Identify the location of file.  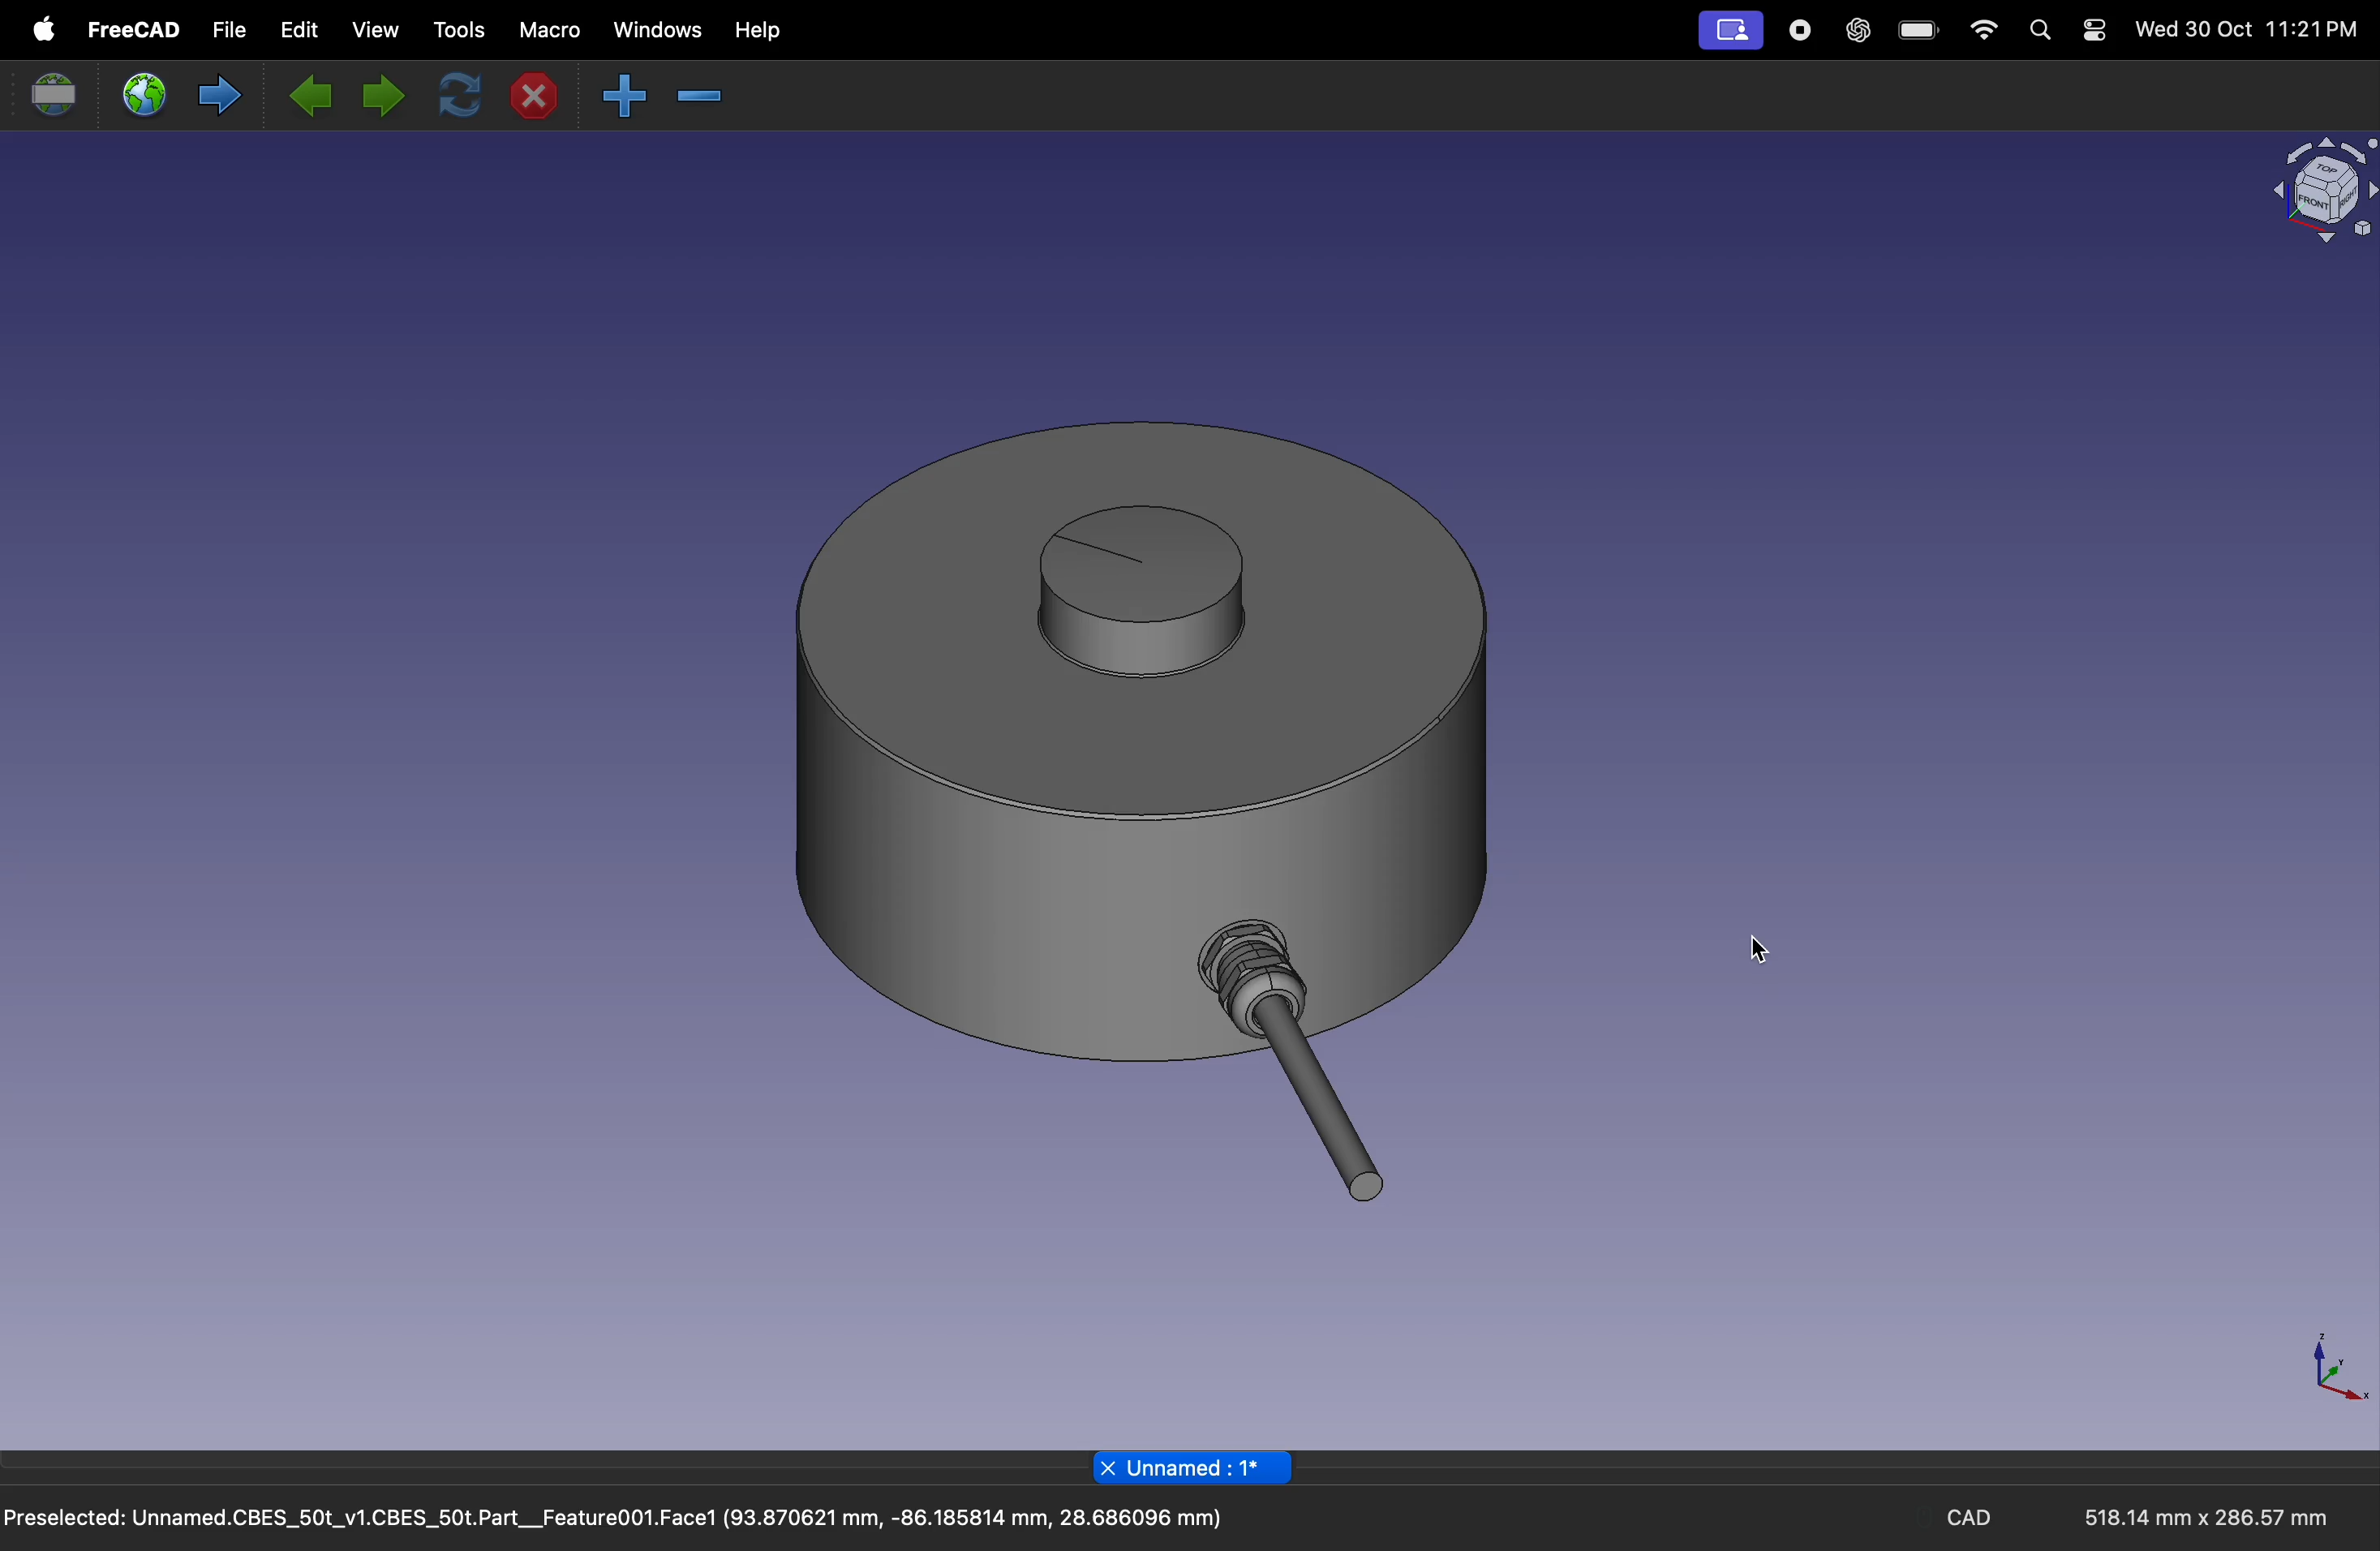
(234, 32).